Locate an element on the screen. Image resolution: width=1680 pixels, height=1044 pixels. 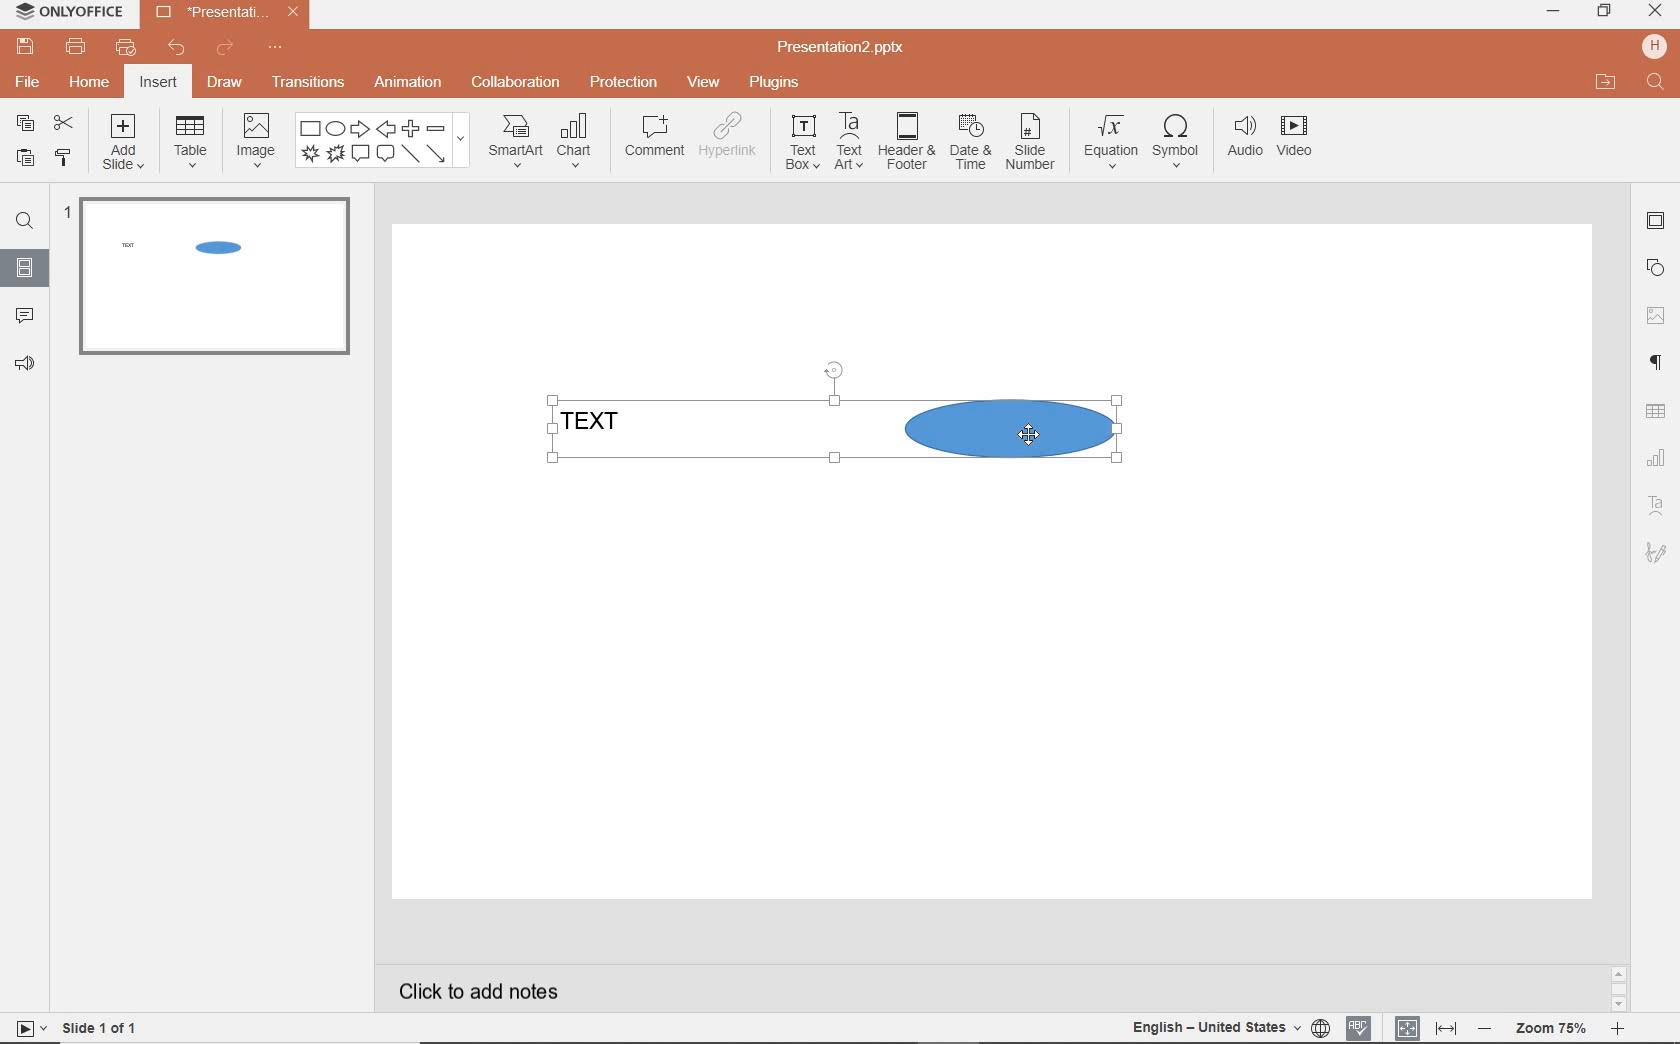
shape is located at coordinates (383, 142).